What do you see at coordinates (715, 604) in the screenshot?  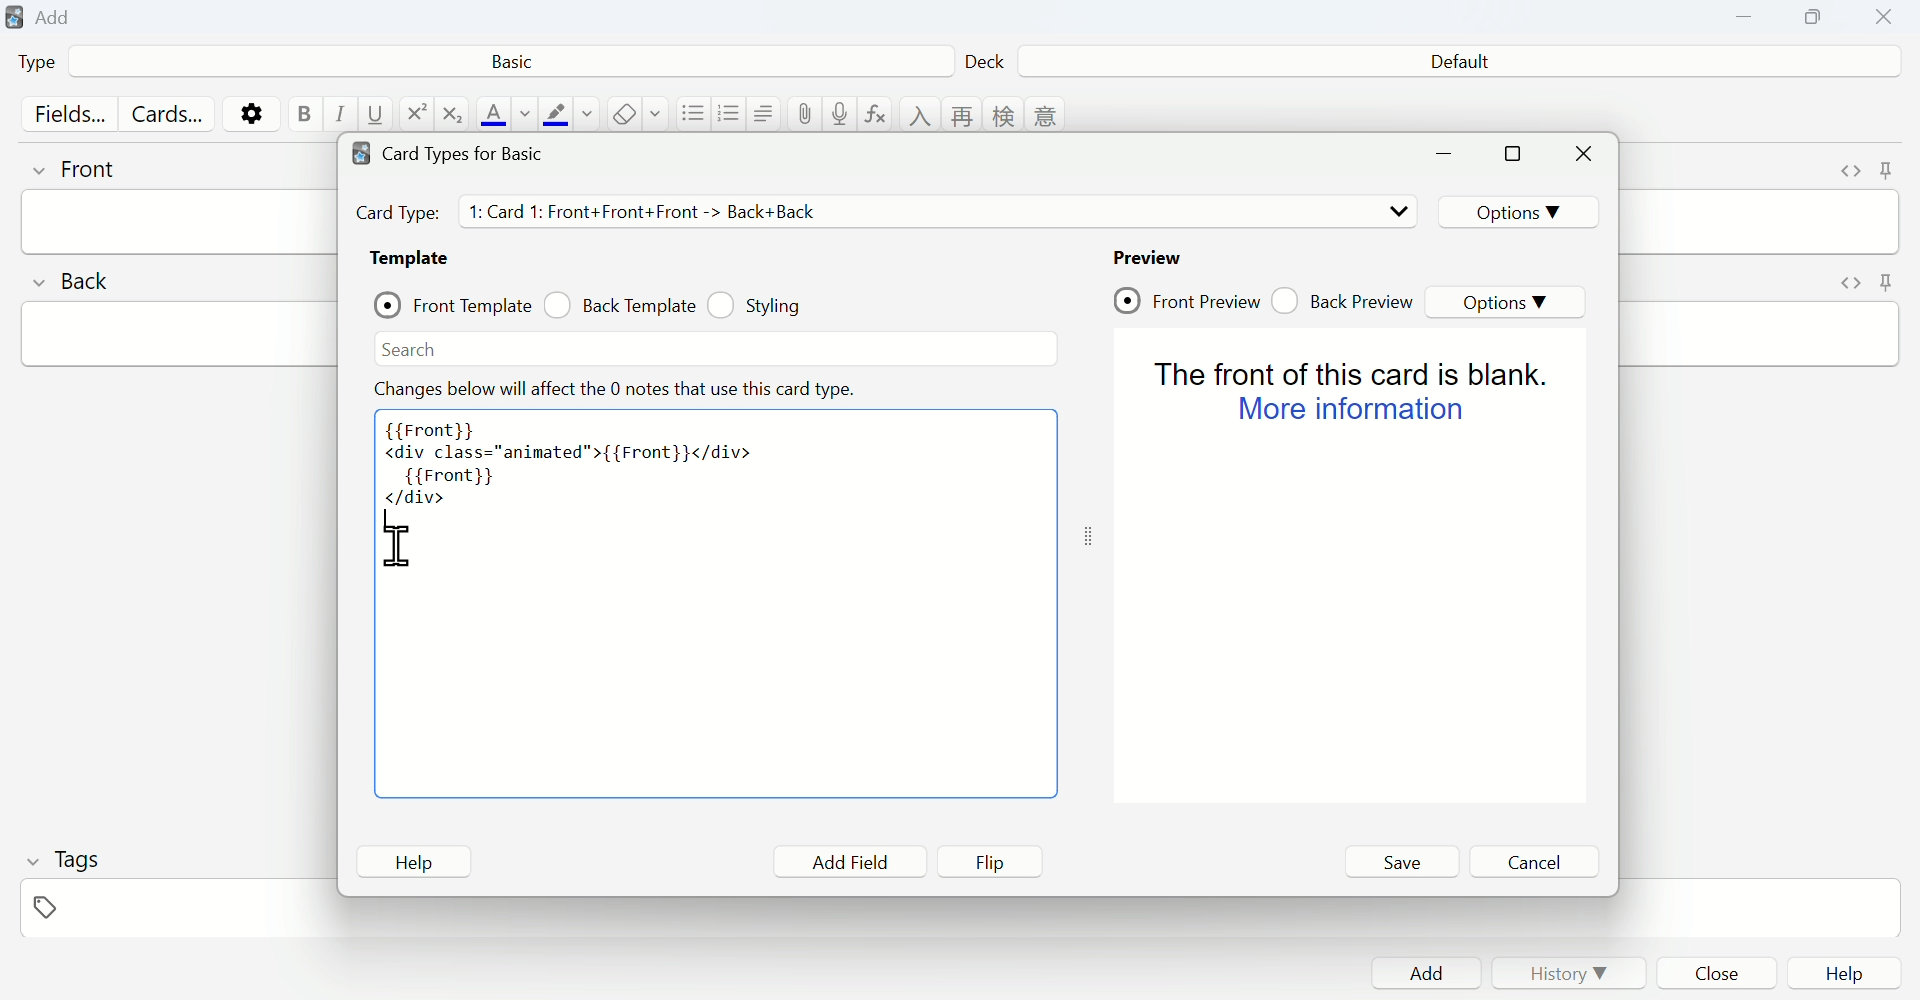 I see `Code area` at bounding box center [715, 604].